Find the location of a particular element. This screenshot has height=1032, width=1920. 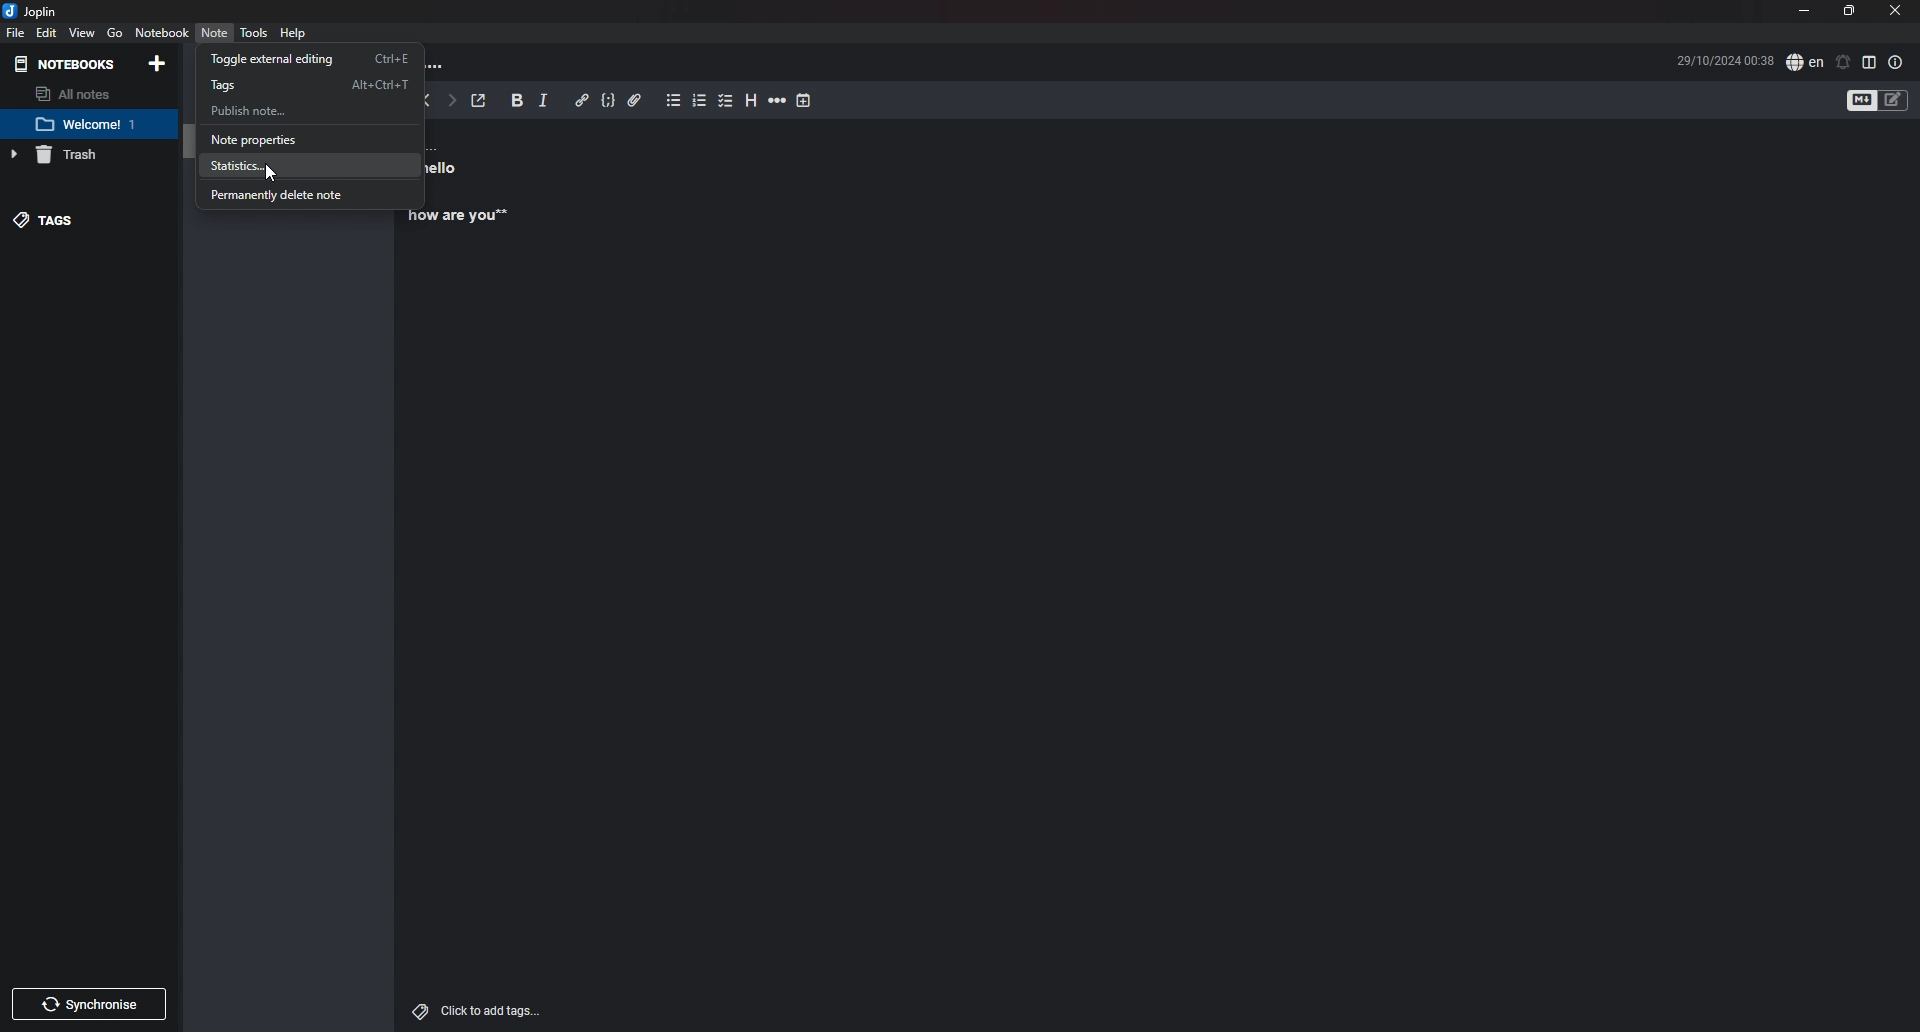

Hyperlink is located at coordinates (580, 100).